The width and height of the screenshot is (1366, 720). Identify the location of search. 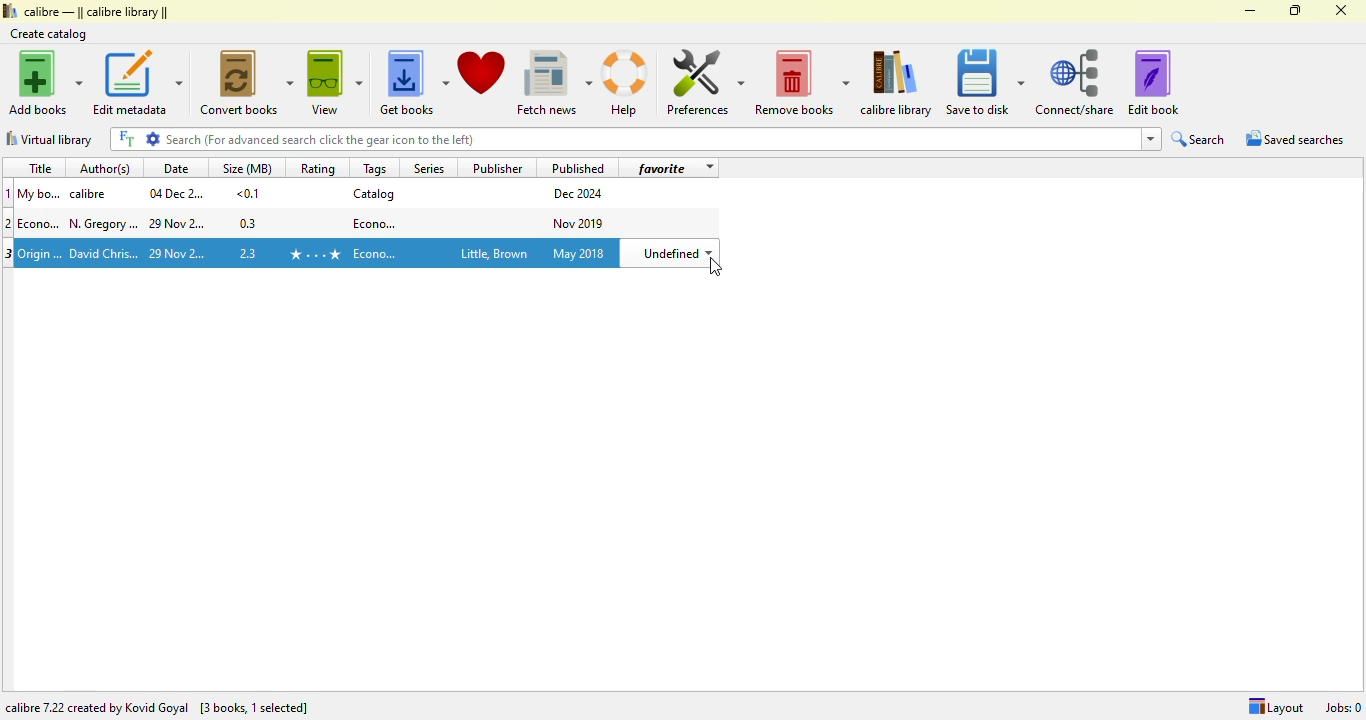
(1199, 139).